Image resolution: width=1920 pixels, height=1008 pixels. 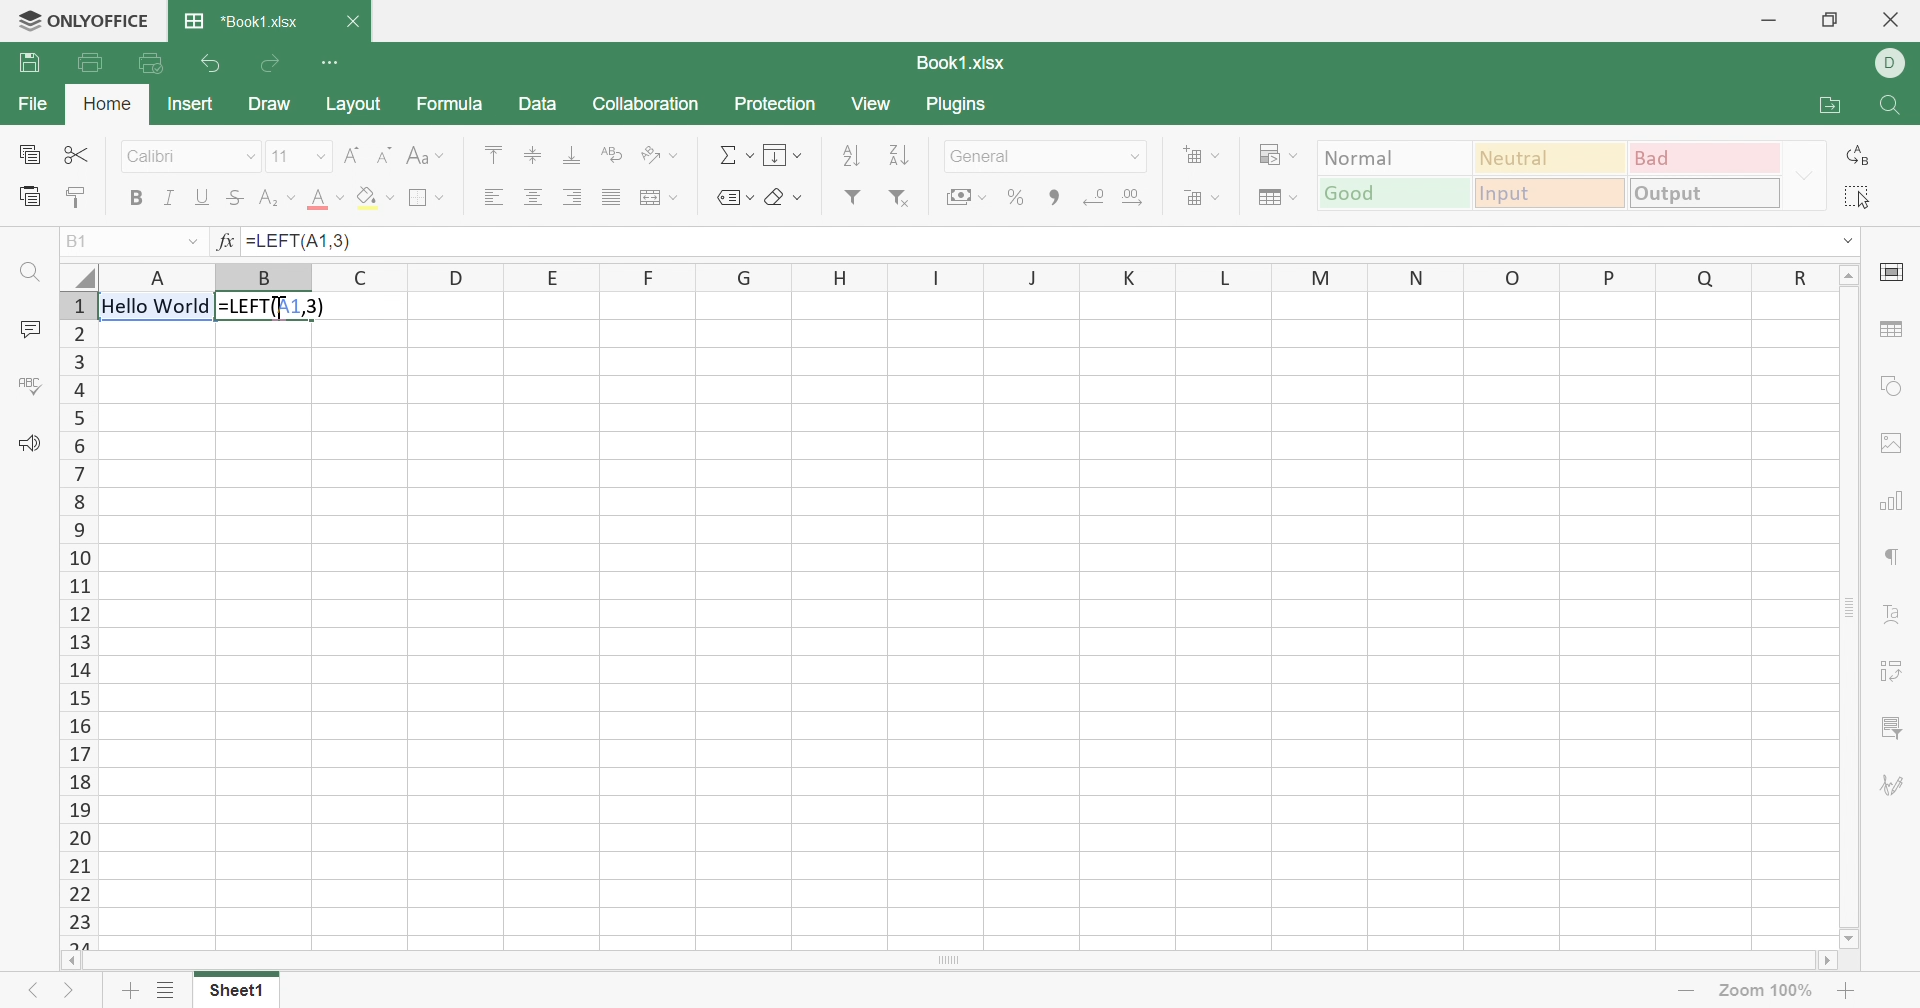 What do you see at coordinates (963, 66) in the screenshot?
I see `Book1.xlsx` at bounding box center [963, 66].